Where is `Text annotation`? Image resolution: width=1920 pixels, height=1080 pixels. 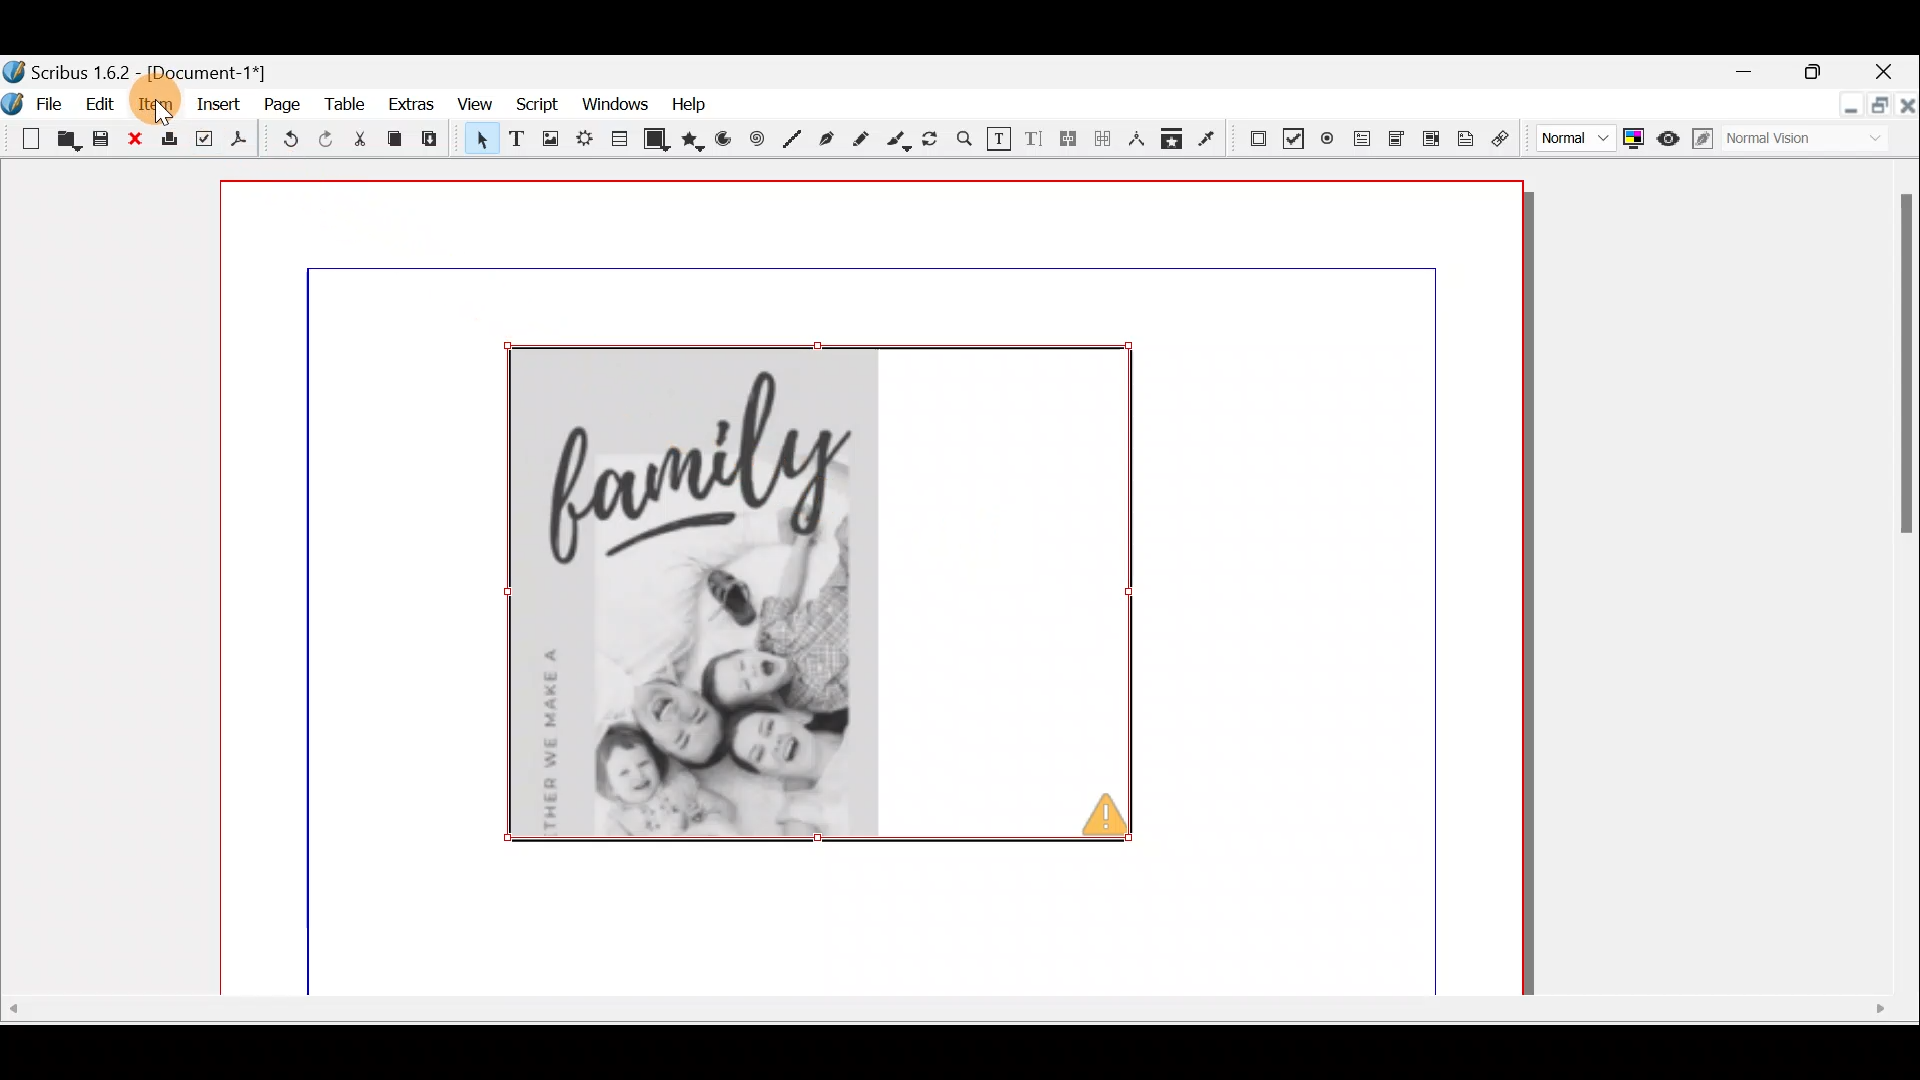
Text annotation is located at coordinates (1469, 137).